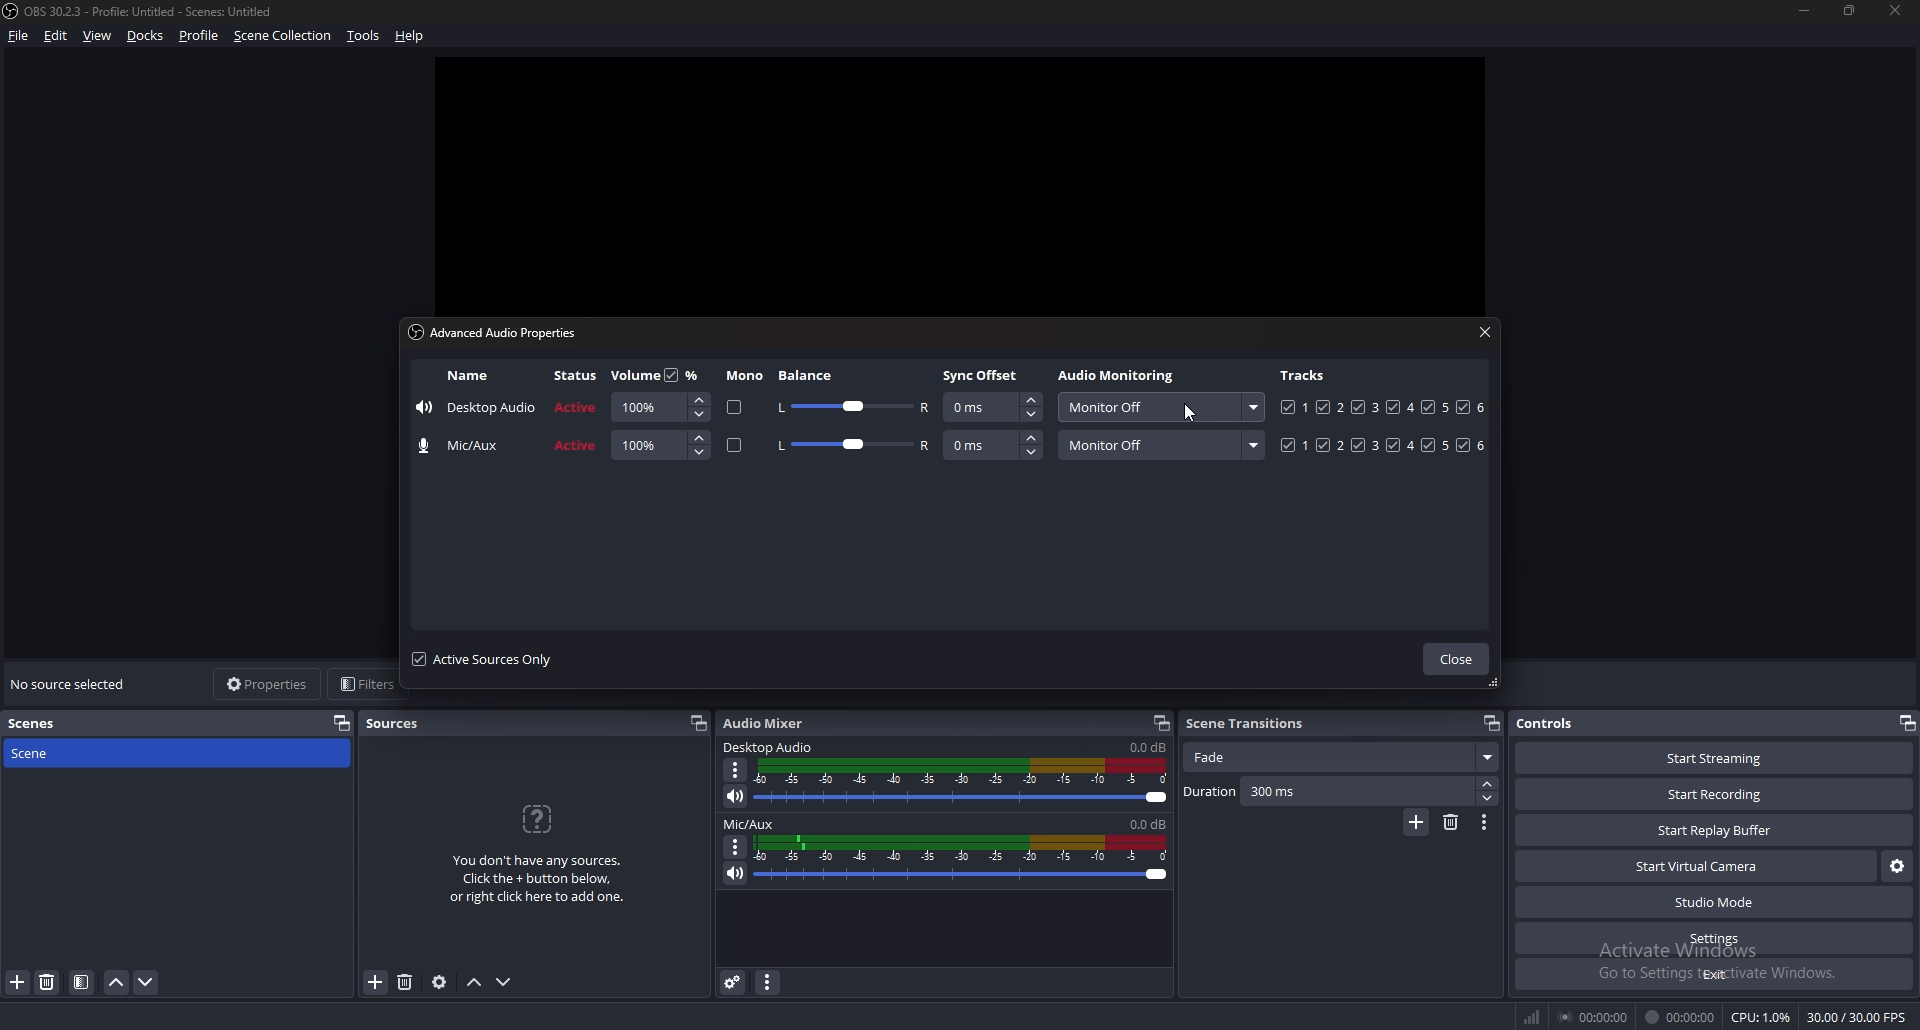 The image size is (1920, 1030). What do you see at coordinates (19, 35) in the screenshot?
I see `file` at bounding box center [19, 35].